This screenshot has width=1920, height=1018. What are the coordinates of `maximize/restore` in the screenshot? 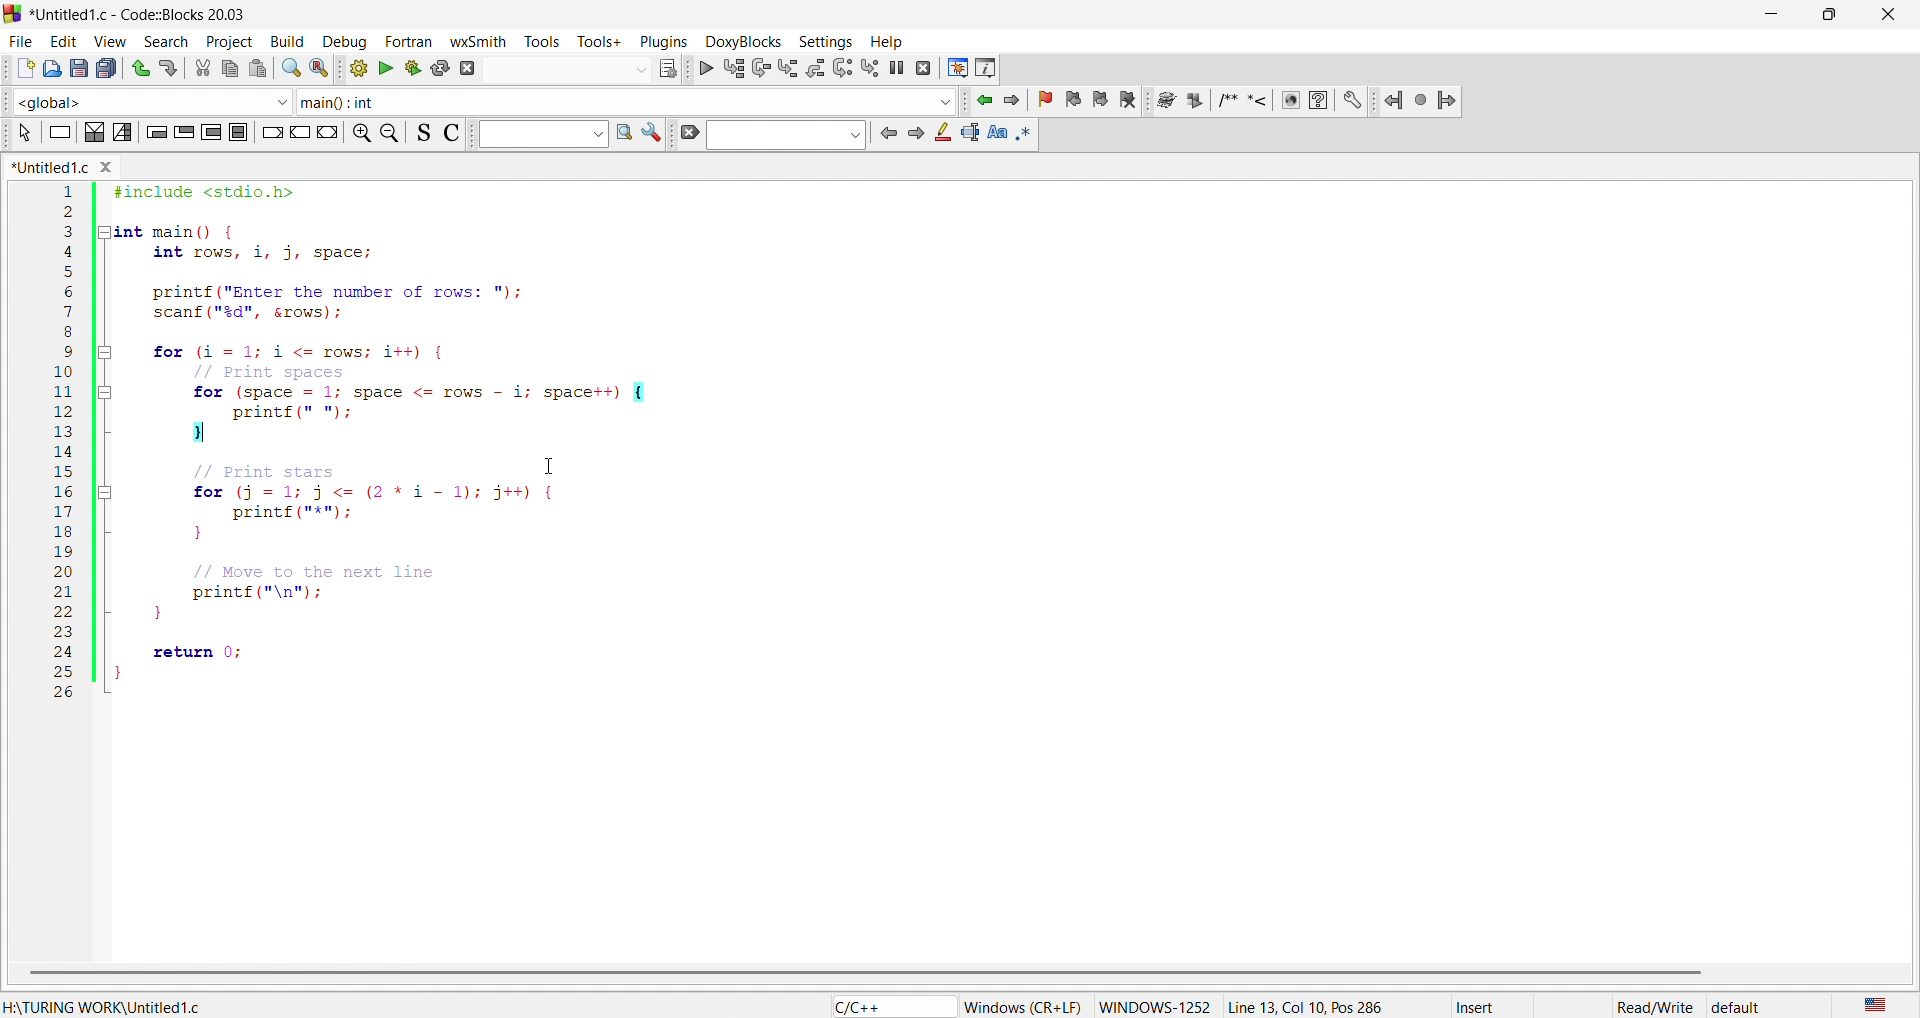 It's located at (1824, 14).